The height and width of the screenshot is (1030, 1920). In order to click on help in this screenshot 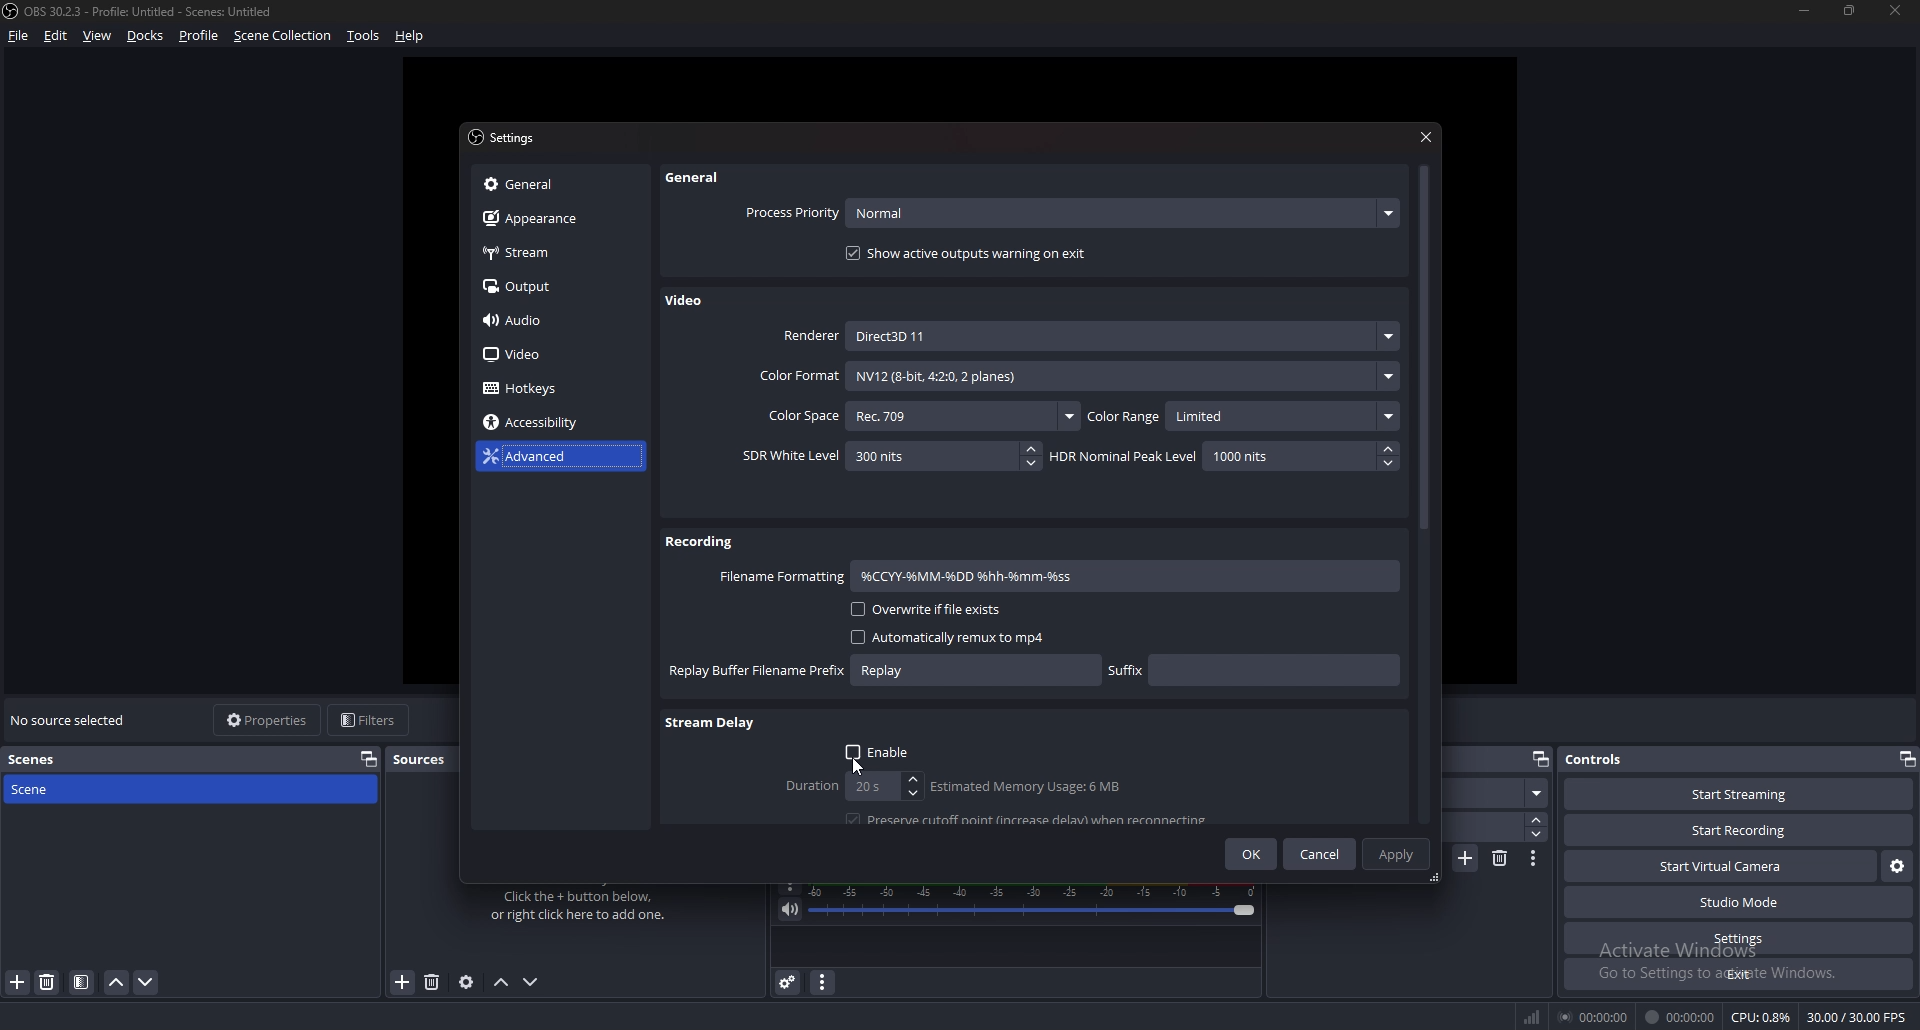, I will do `click(410, 36)`.